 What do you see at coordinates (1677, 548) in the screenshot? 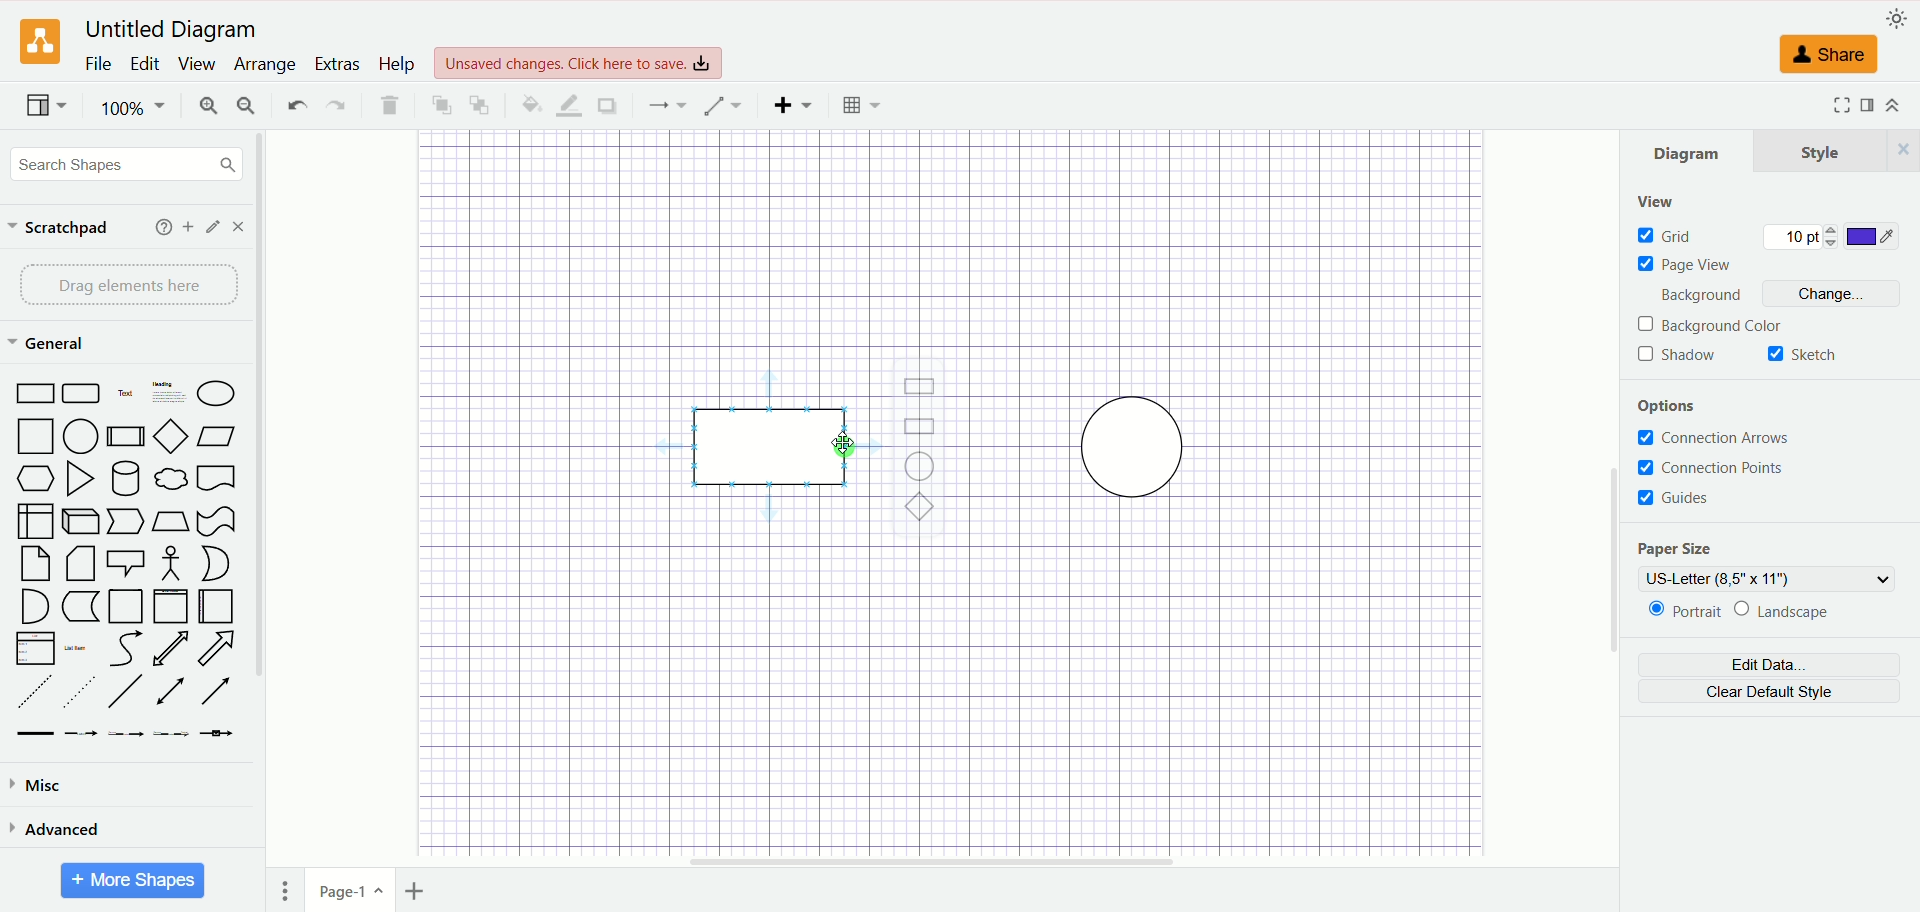
I see `paper size` at bounding box center [1677, 548].